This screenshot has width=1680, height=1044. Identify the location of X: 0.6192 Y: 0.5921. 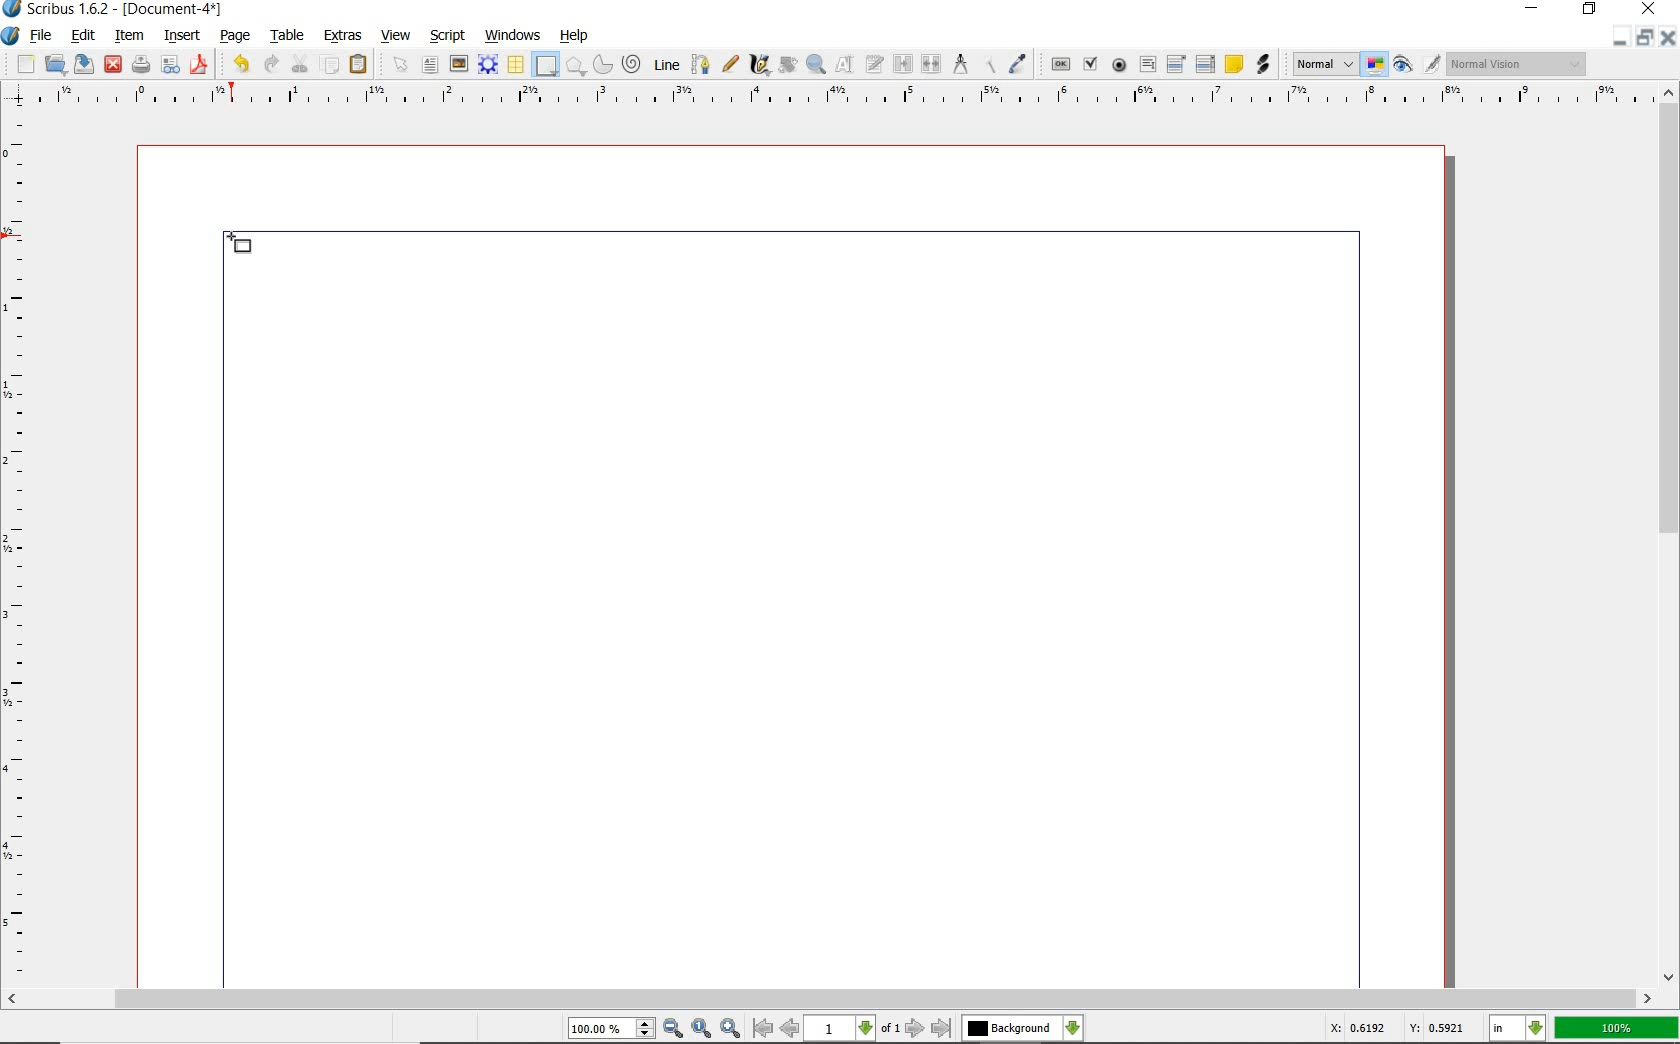
(1394, 1028).